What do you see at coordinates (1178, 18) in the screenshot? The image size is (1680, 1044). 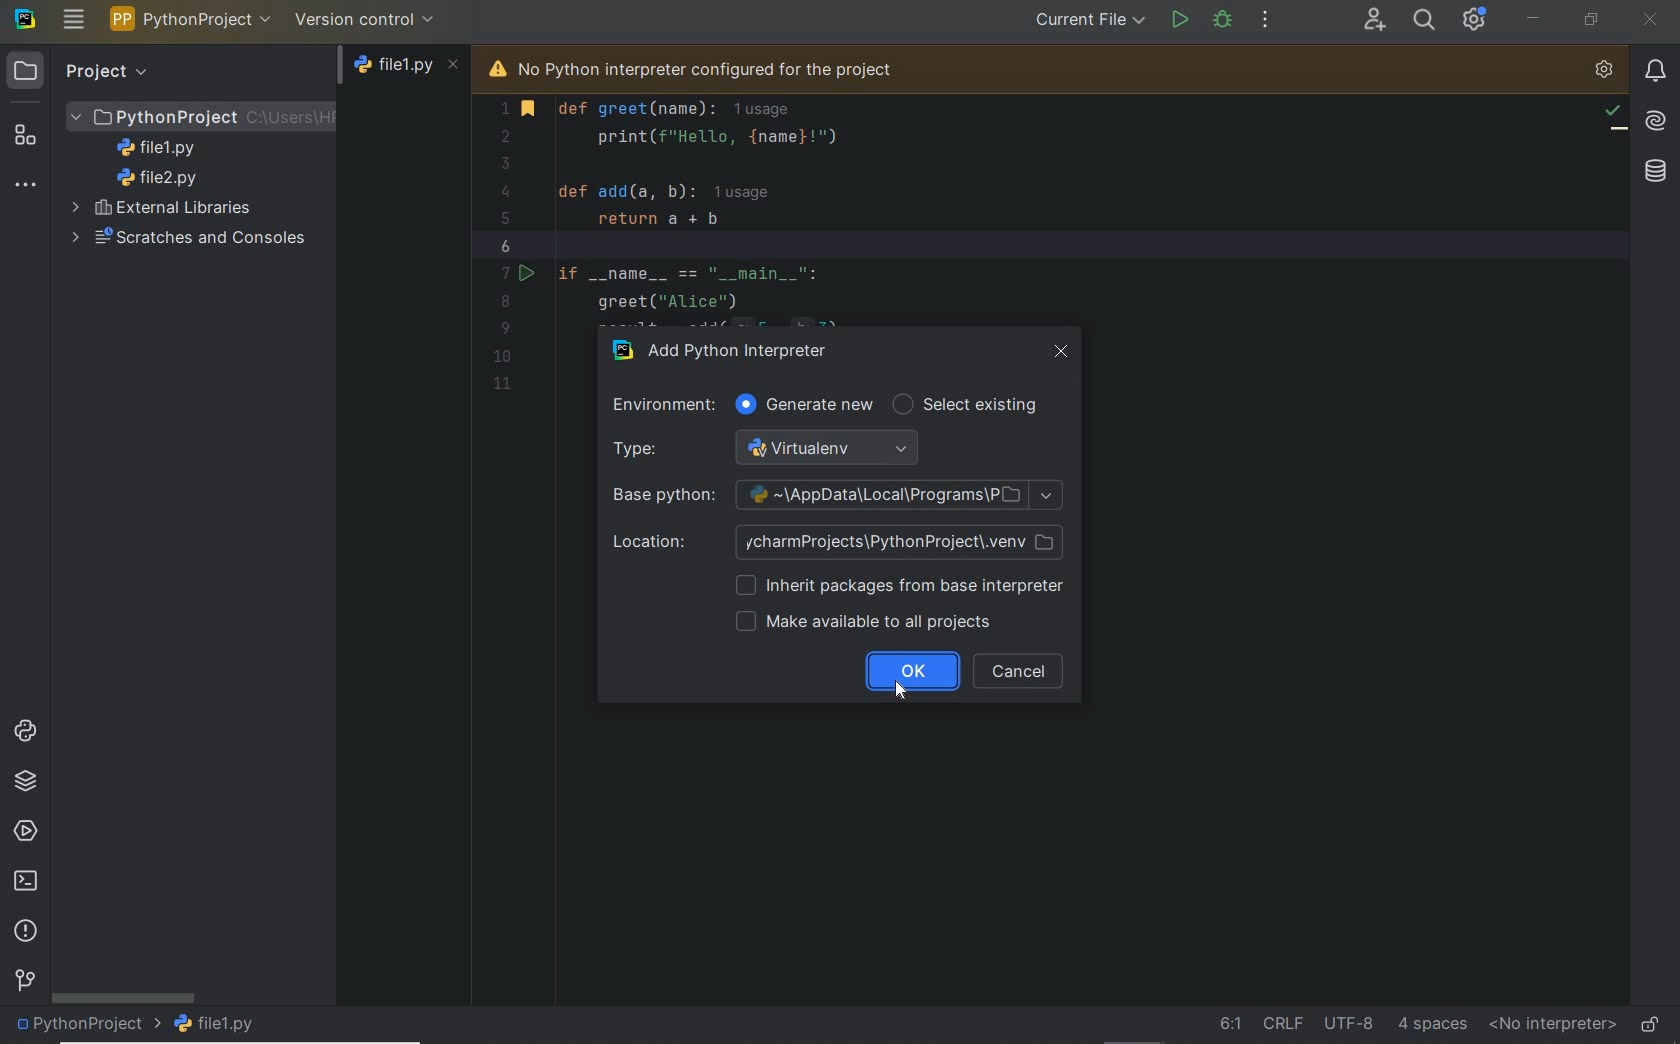 I see `run` at bounding box center [1178, 18].